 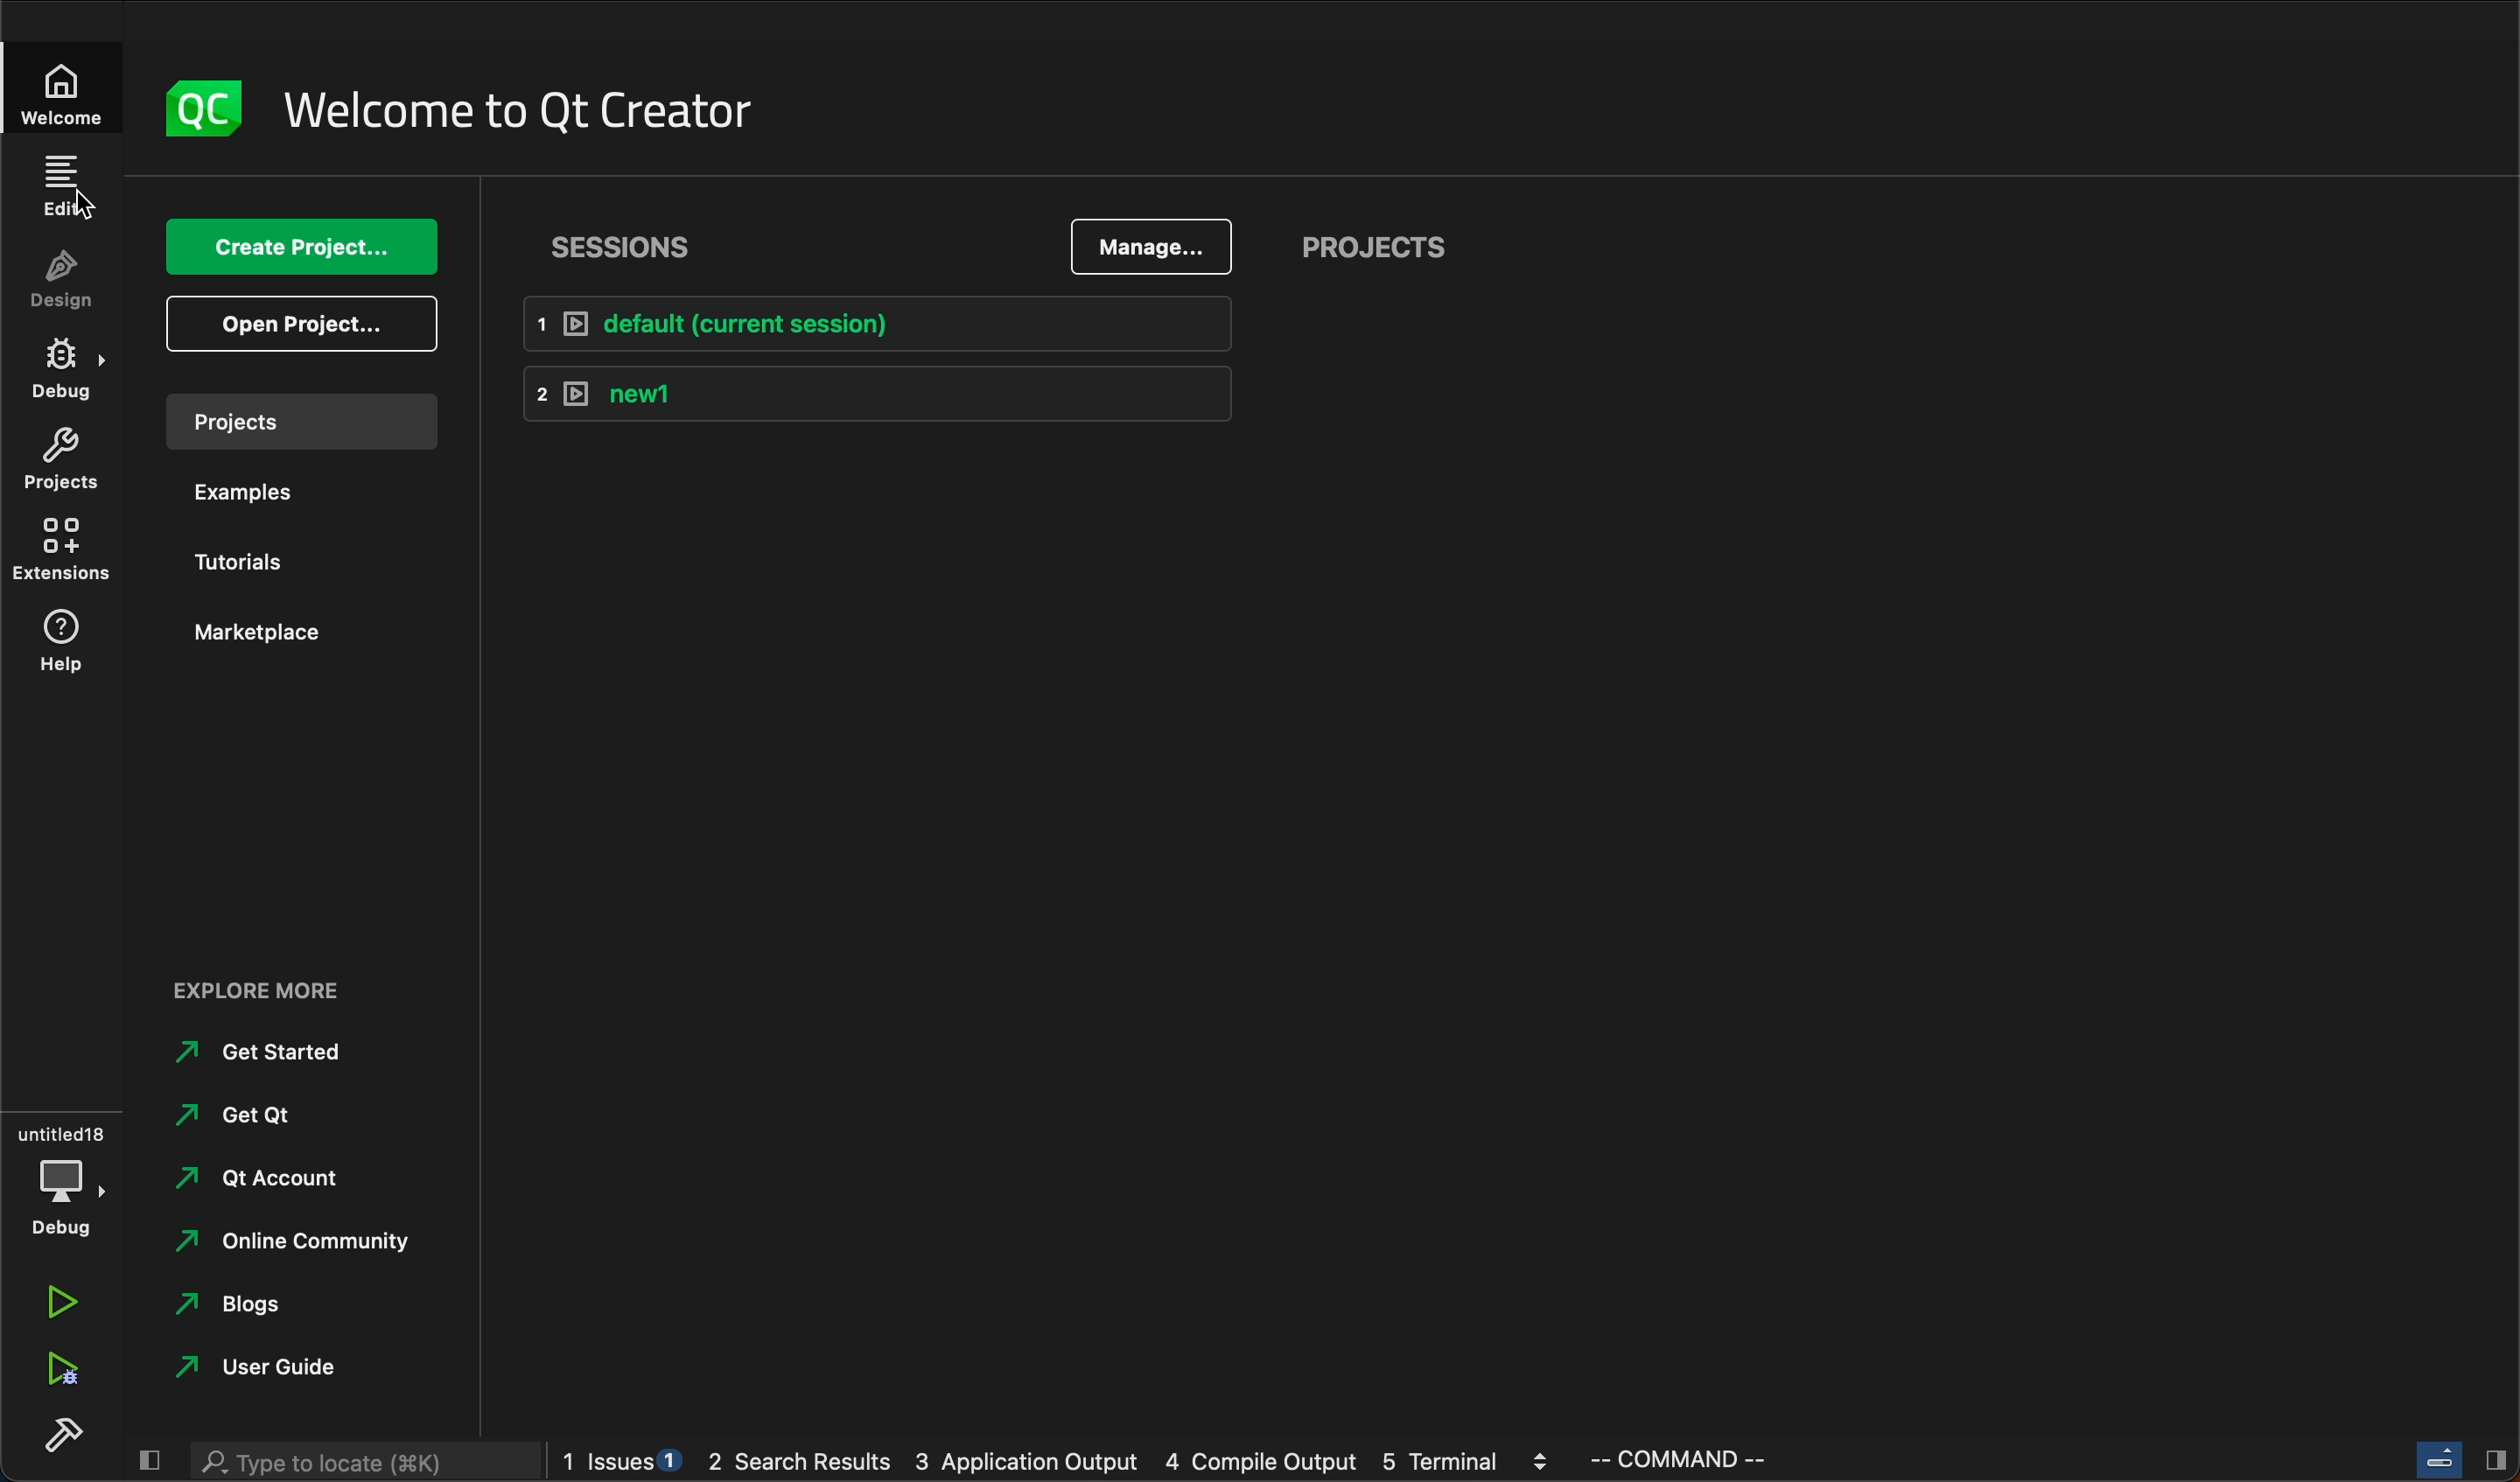 I want to click on close slide cursor, so click(x=2454, y=1461).